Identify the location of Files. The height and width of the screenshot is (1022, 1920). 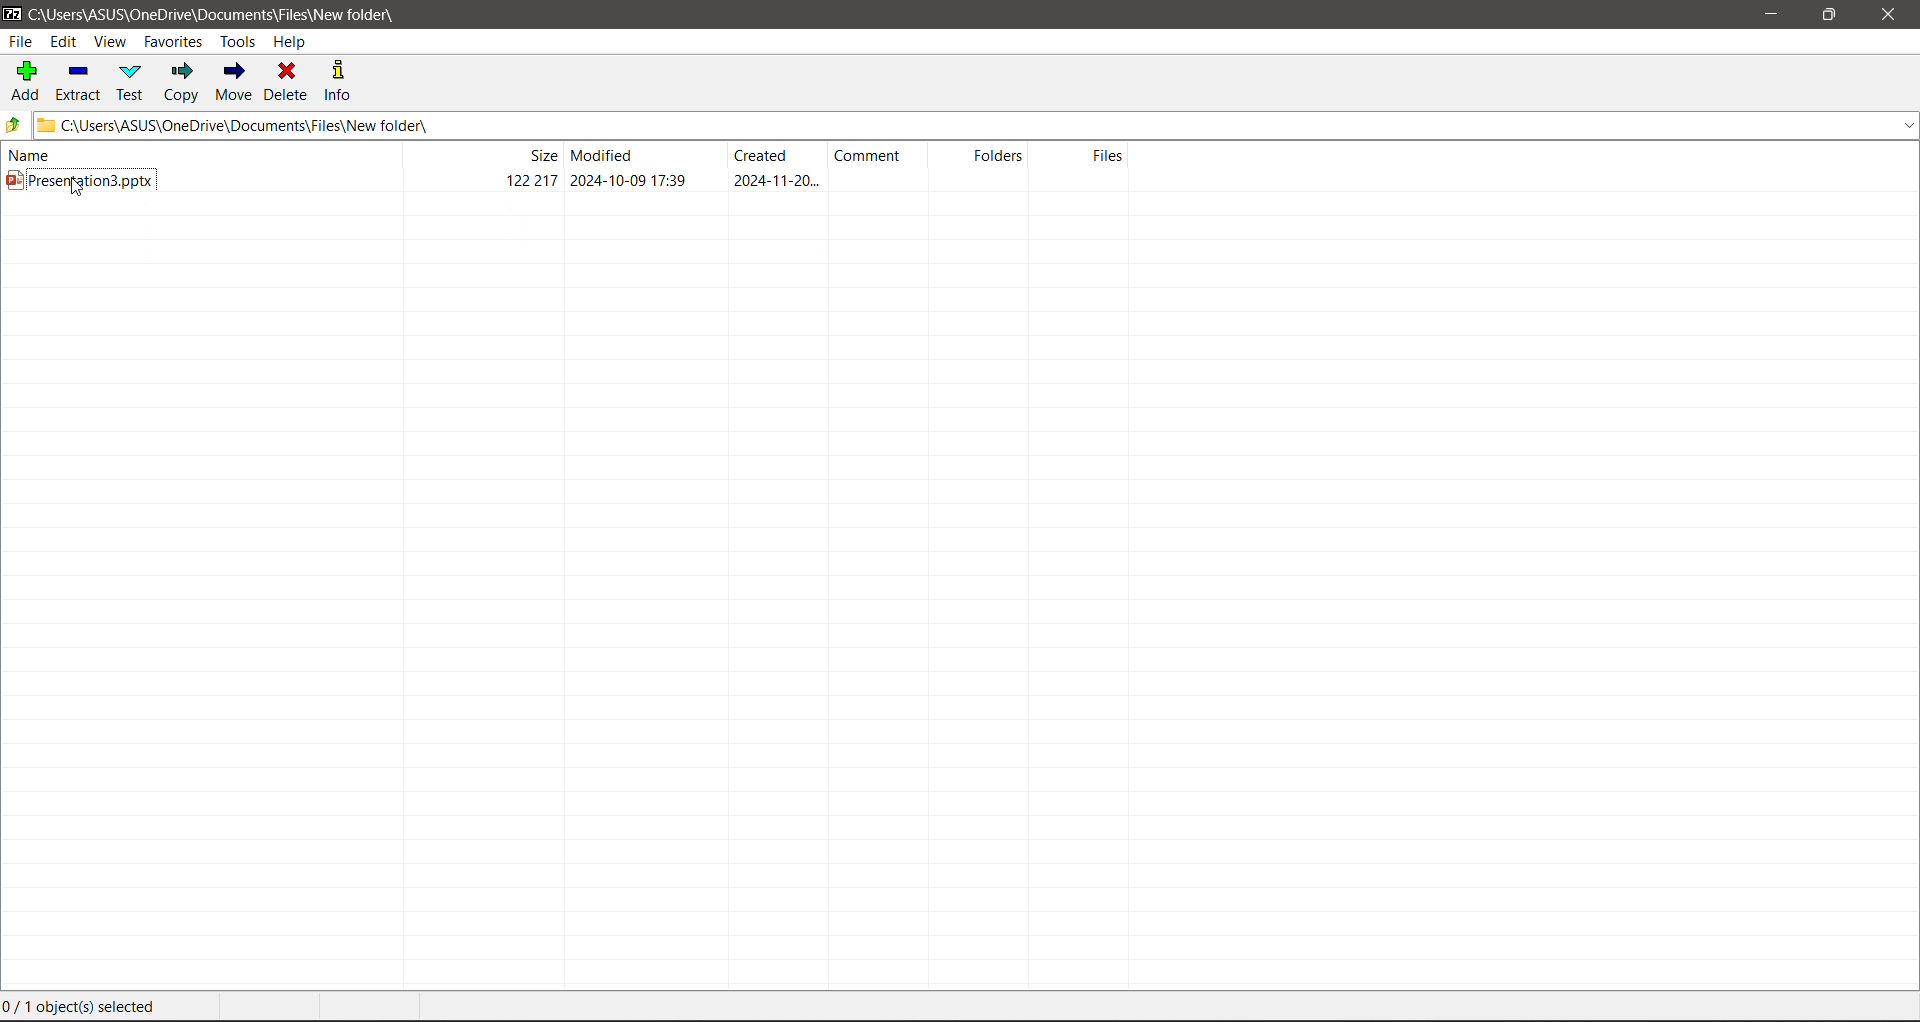
(1087, 156).